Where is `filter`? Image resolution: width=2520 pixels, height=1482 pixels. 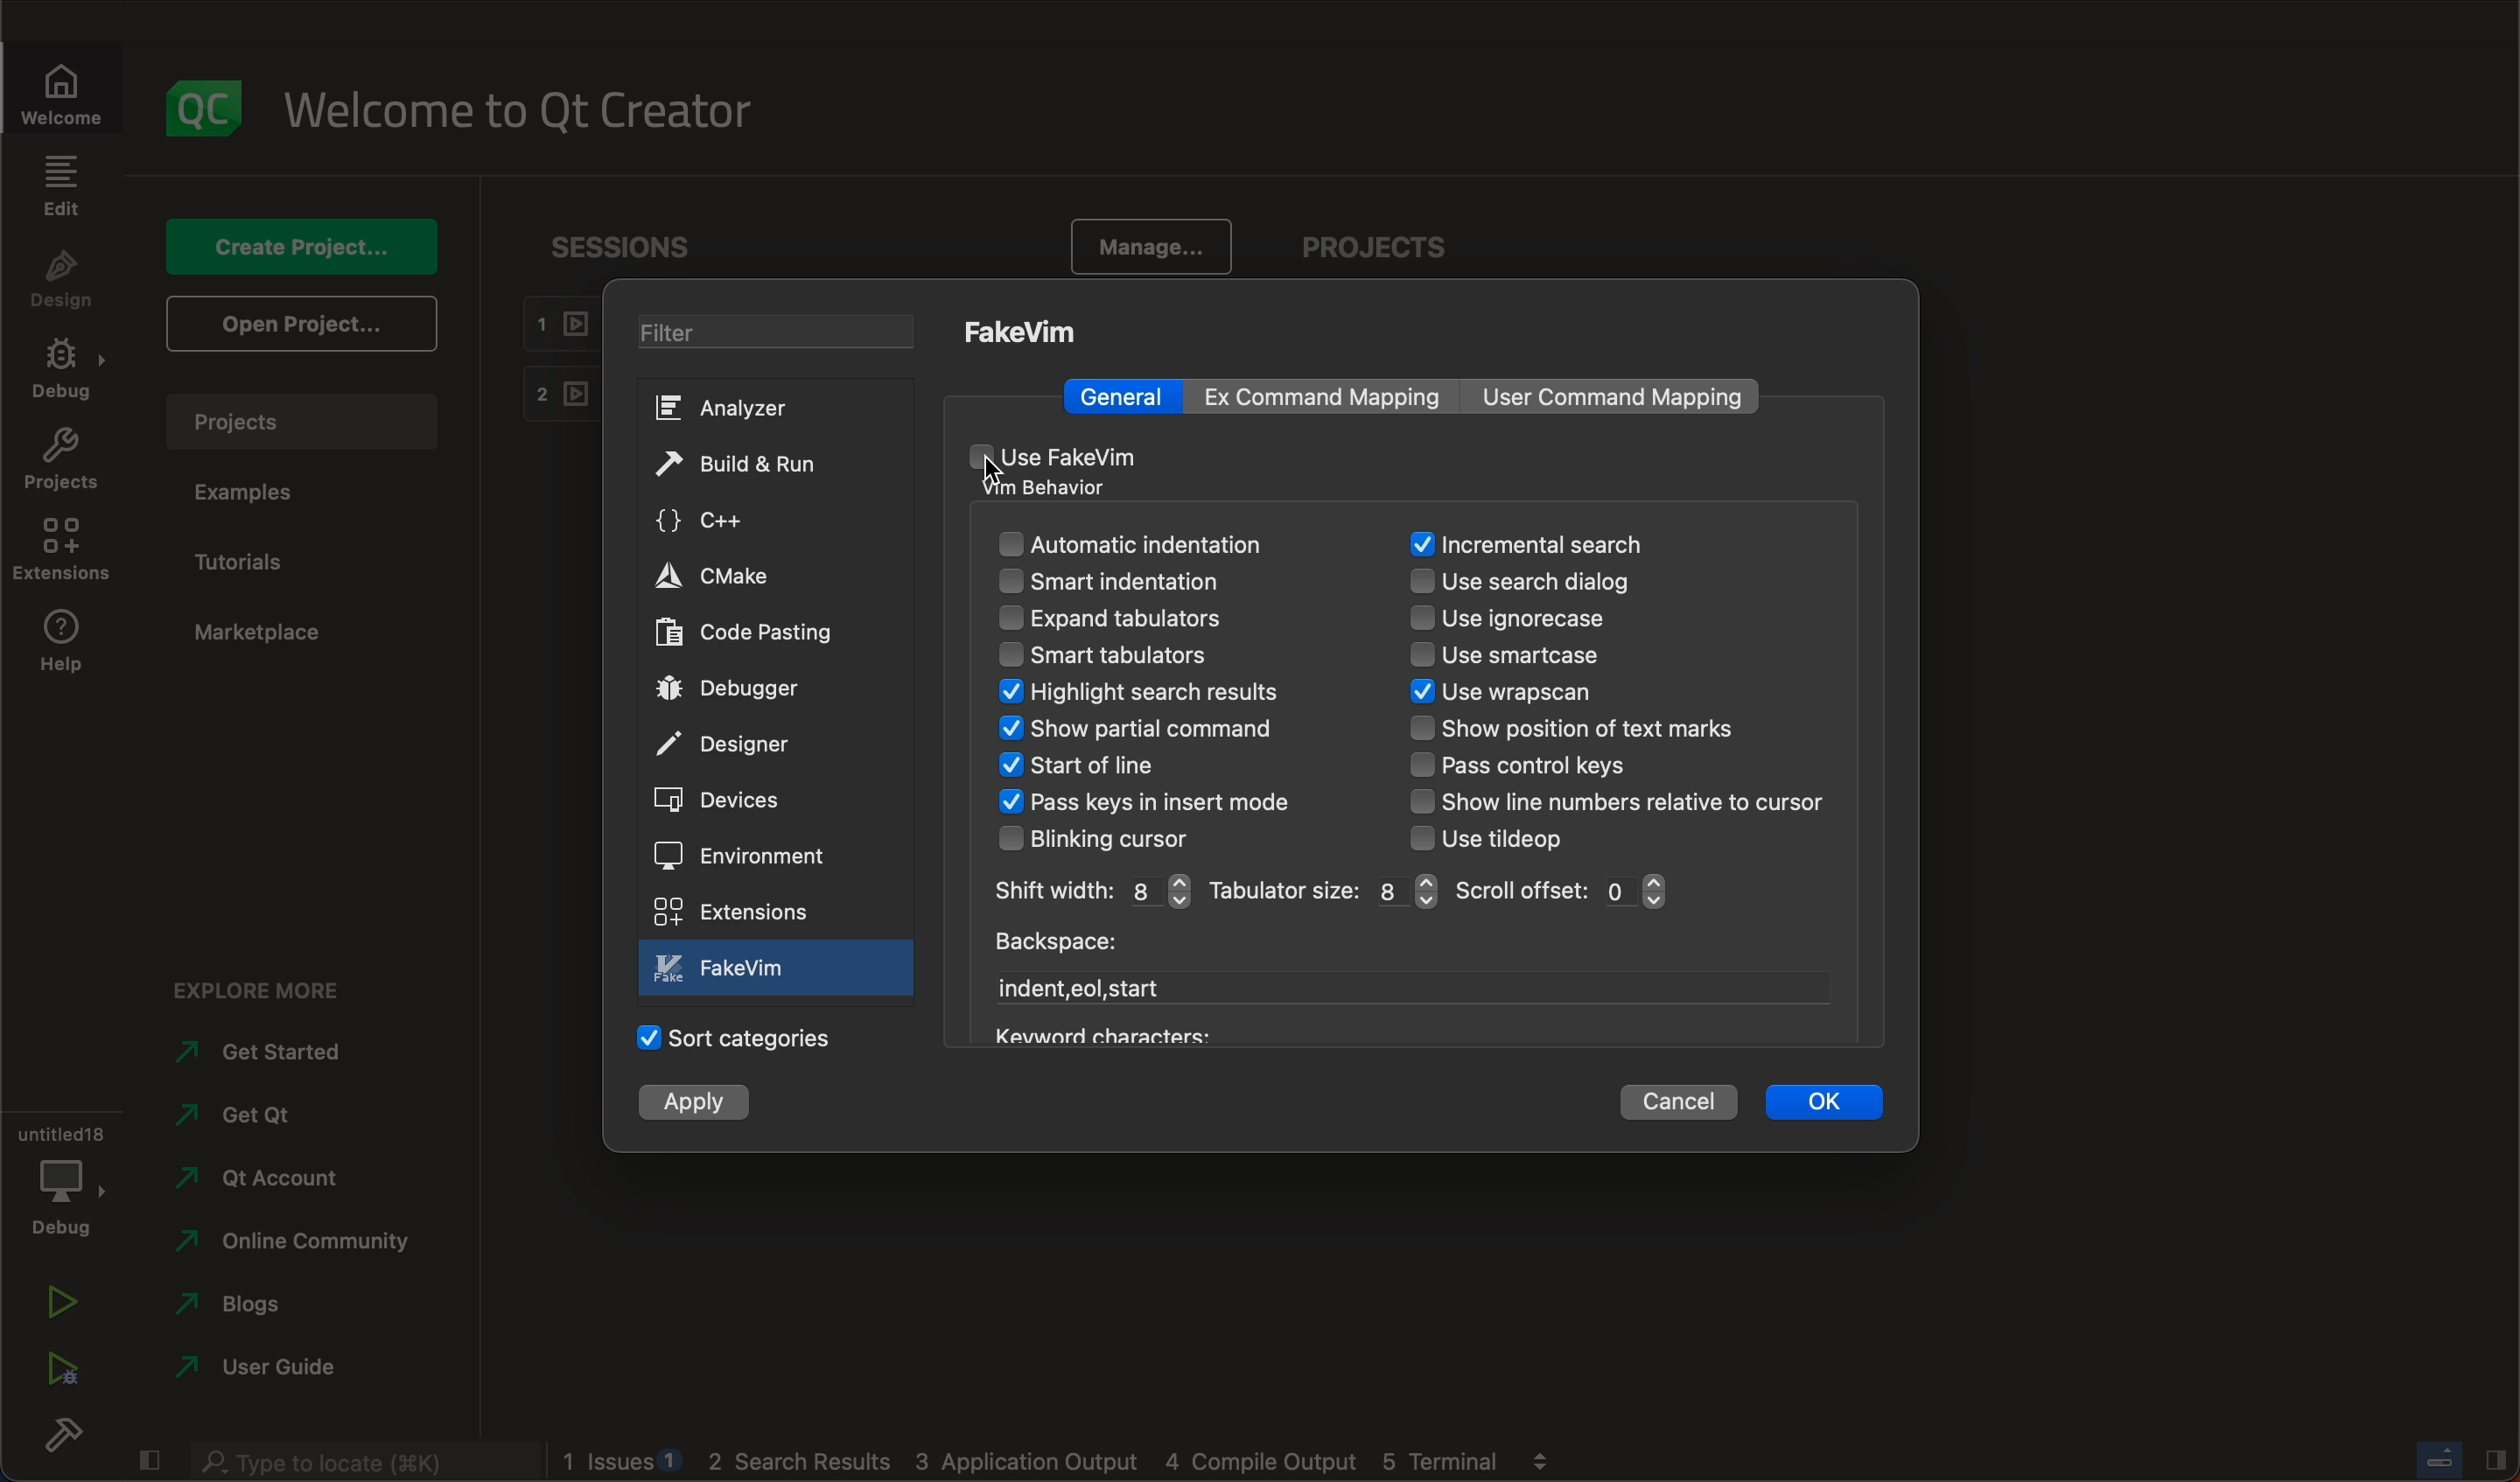
filter is located at coordinates (782, 335).